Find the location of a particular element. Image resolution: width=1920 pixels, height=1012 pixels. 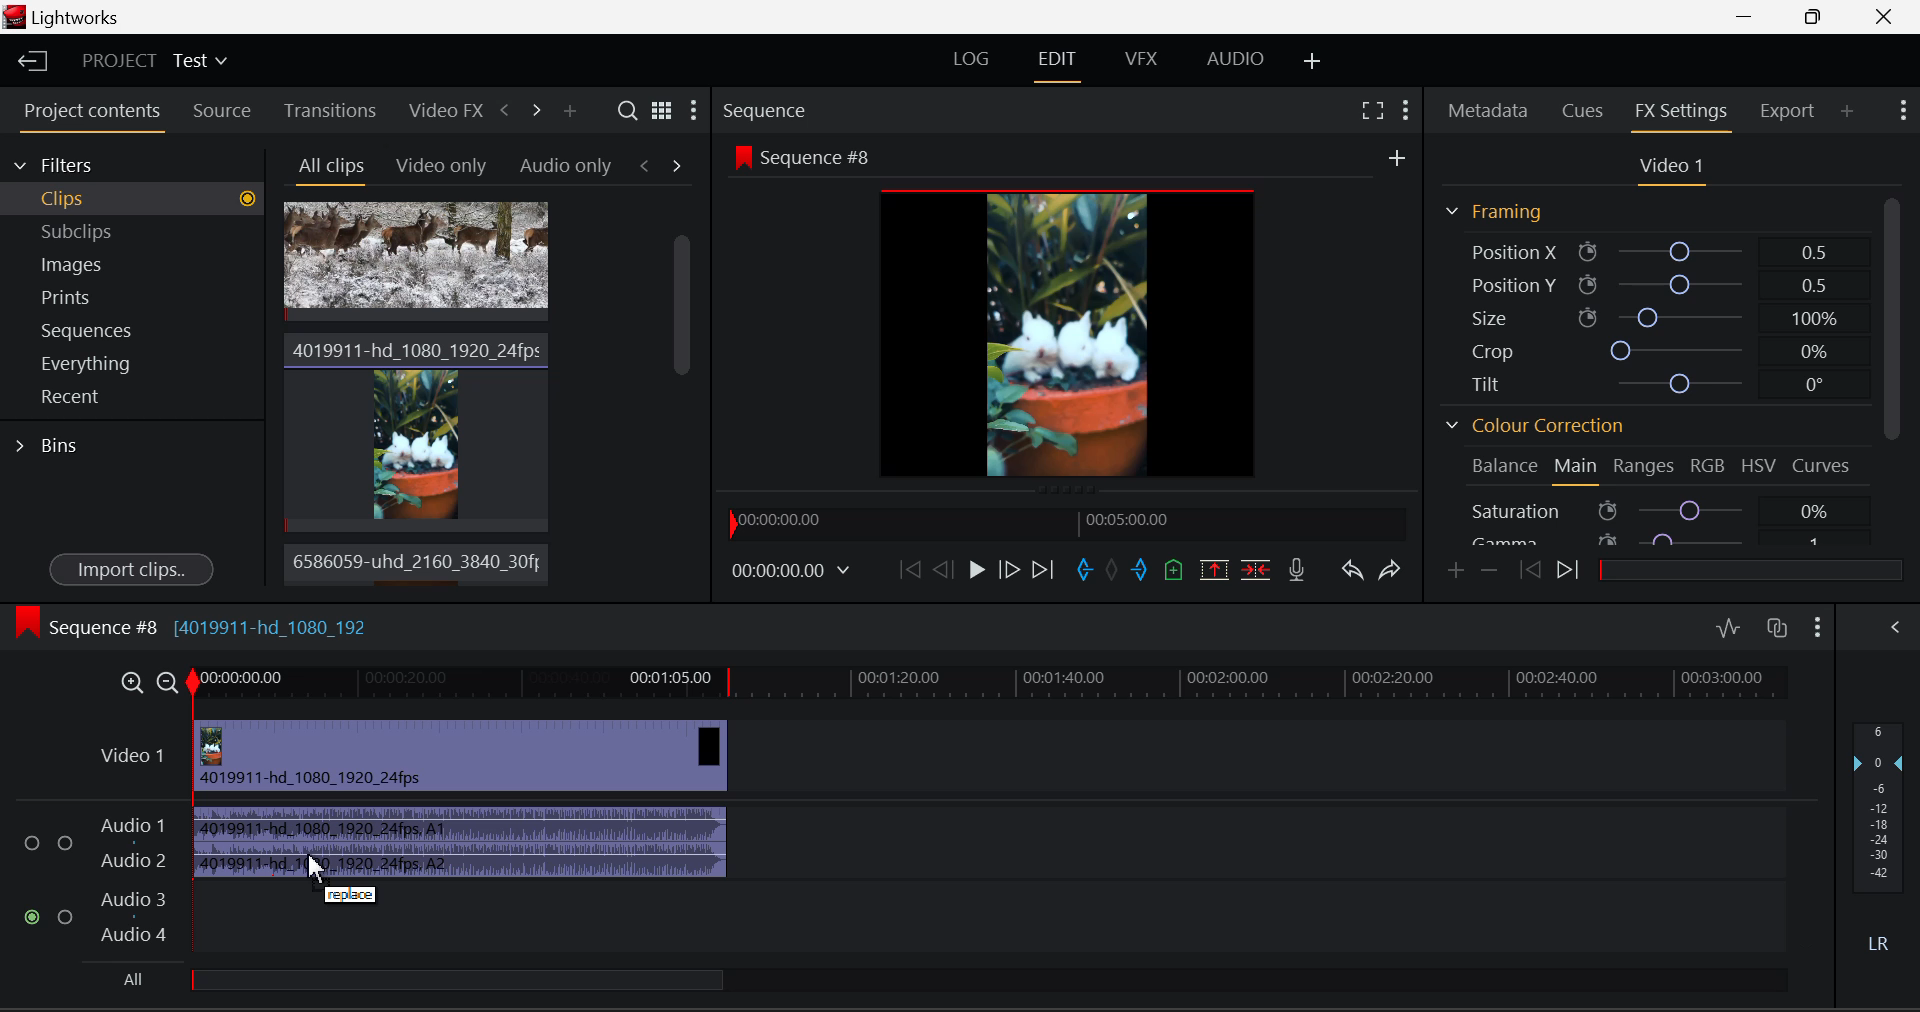

Project contents open is located at coordinates (89, 117).